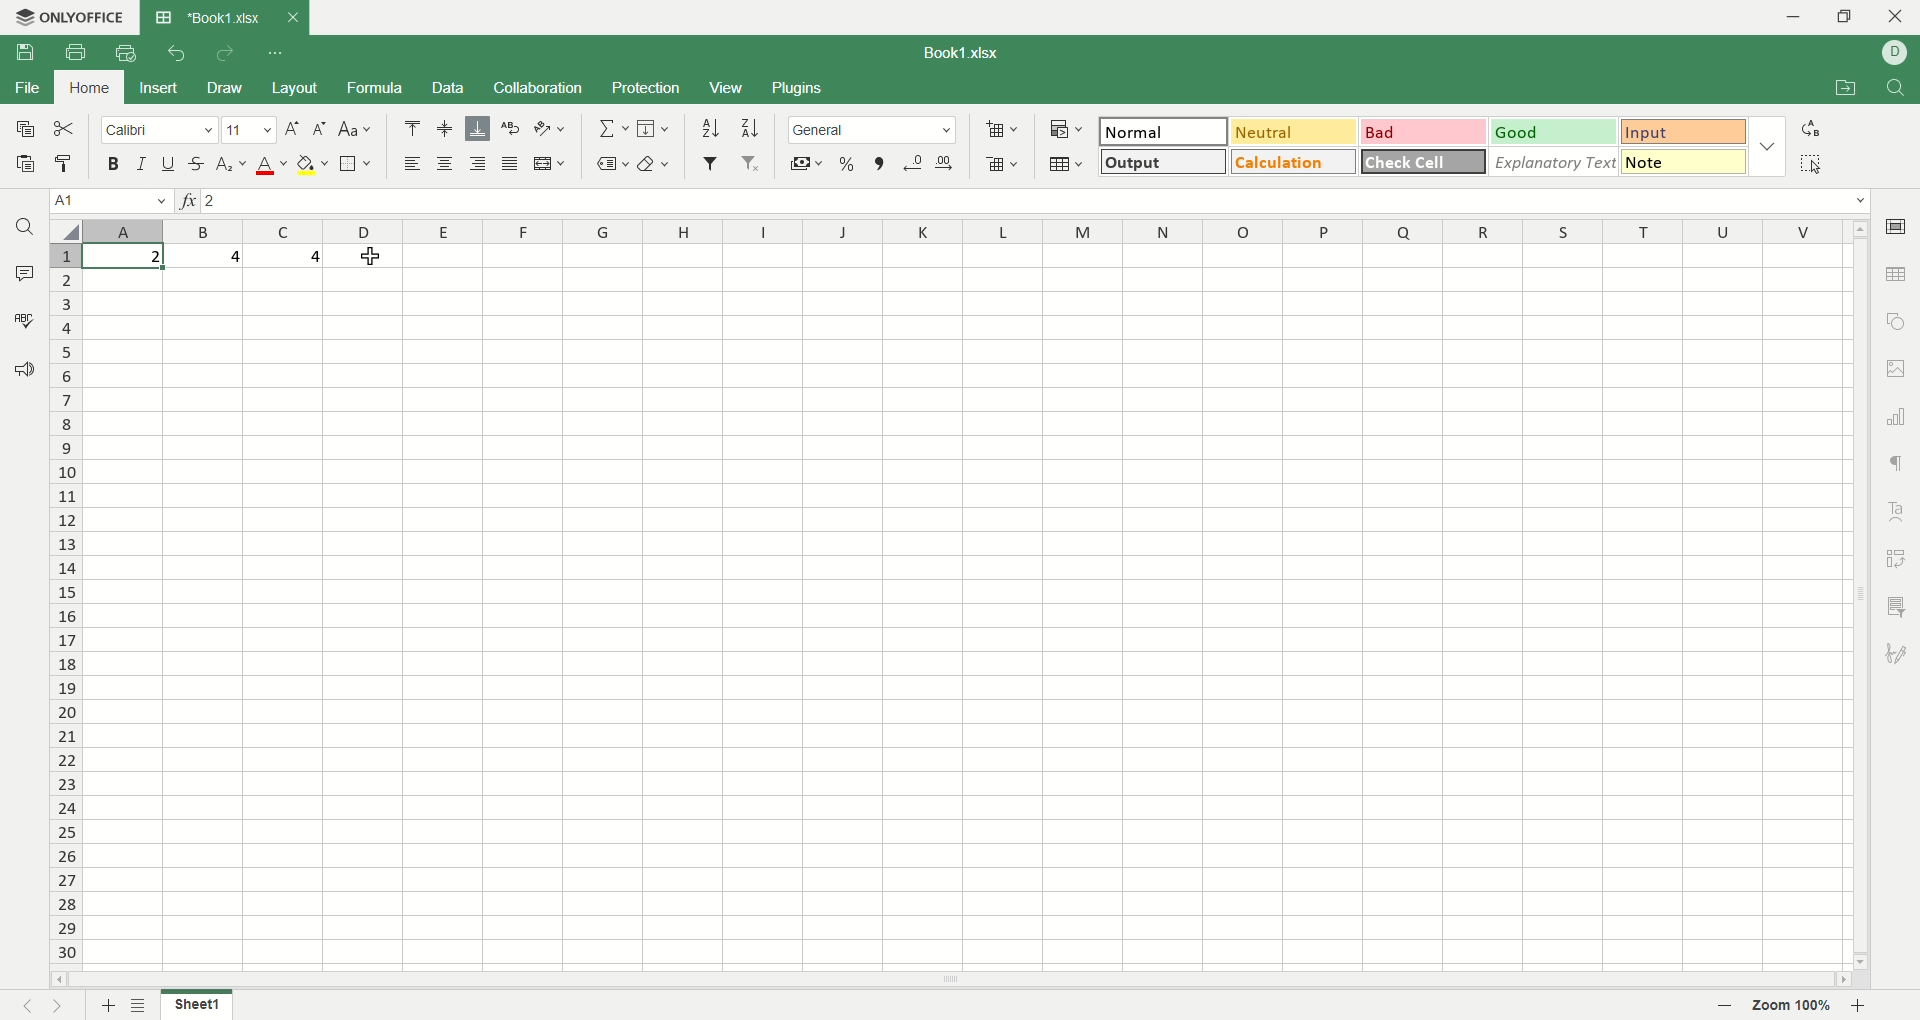 This screenshot has width=1920, height=1020. What do you see at coordinates (945, 164) in the screenshot?
I see `increase decimal` at bounding box center [945, 164].